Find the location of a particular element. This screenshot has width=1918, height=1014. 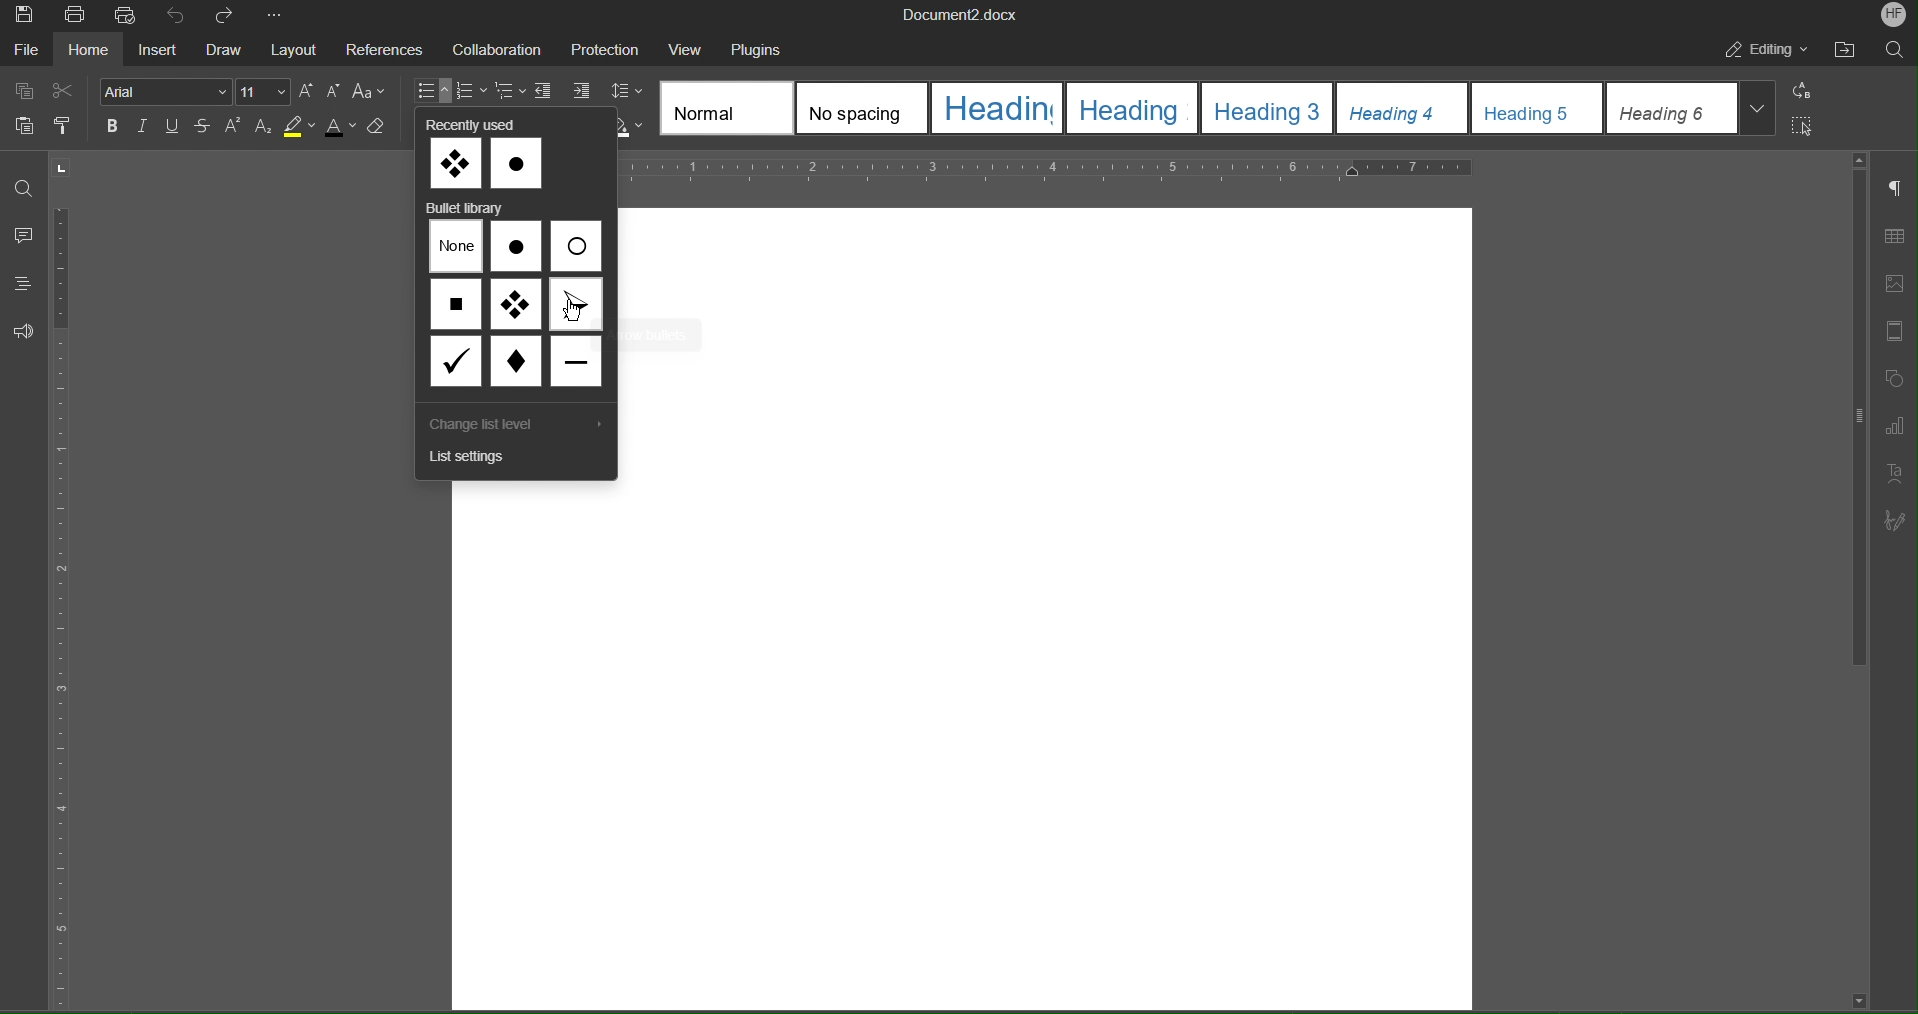

Diamond is located at coordinates (514, 362).